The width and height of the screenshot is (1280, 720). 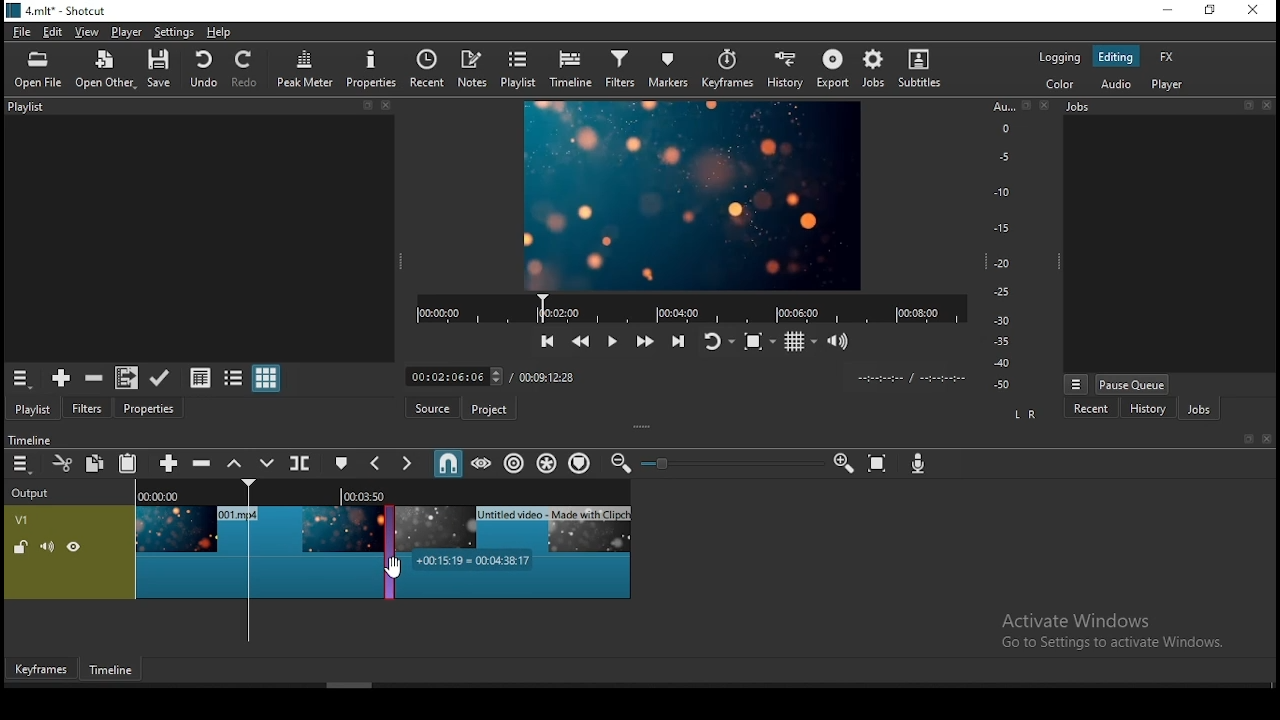 What do you see at coordinates (800, 342) in the screenshot?
I see `toggle grids display` at bounding box center [800, 342].